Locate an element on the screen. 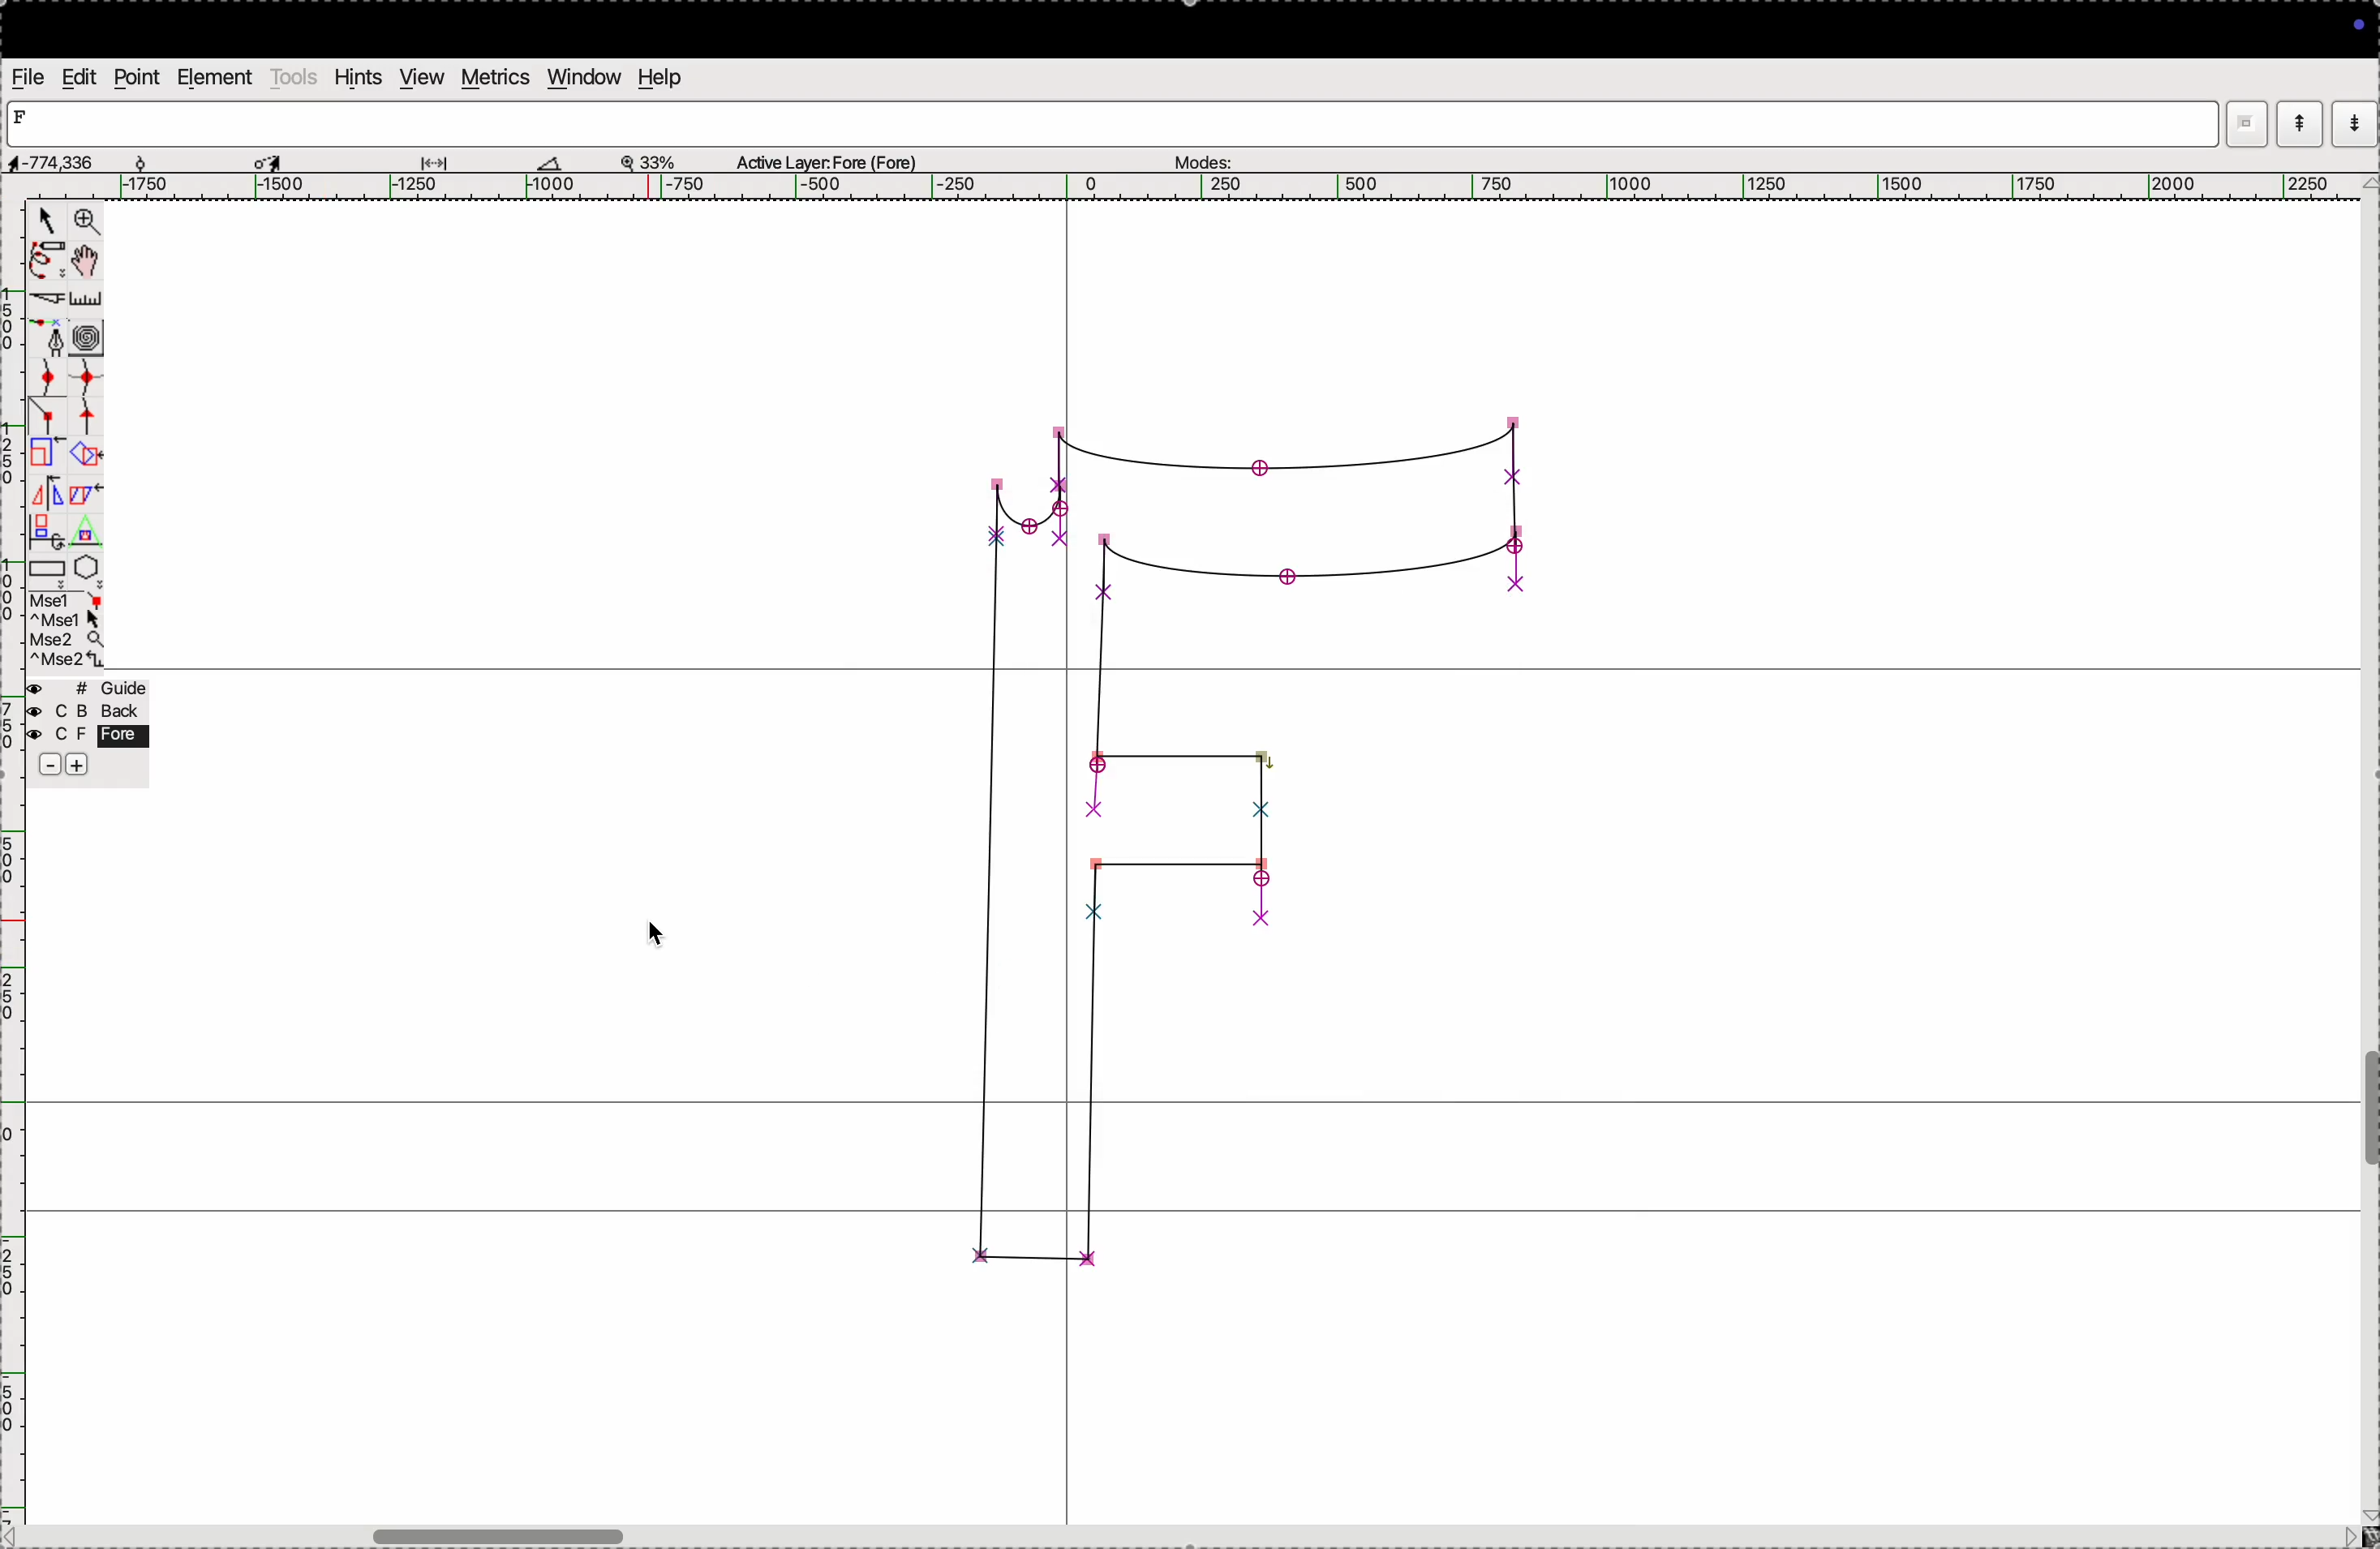  toogle is located at coordinates (2369, 1115).